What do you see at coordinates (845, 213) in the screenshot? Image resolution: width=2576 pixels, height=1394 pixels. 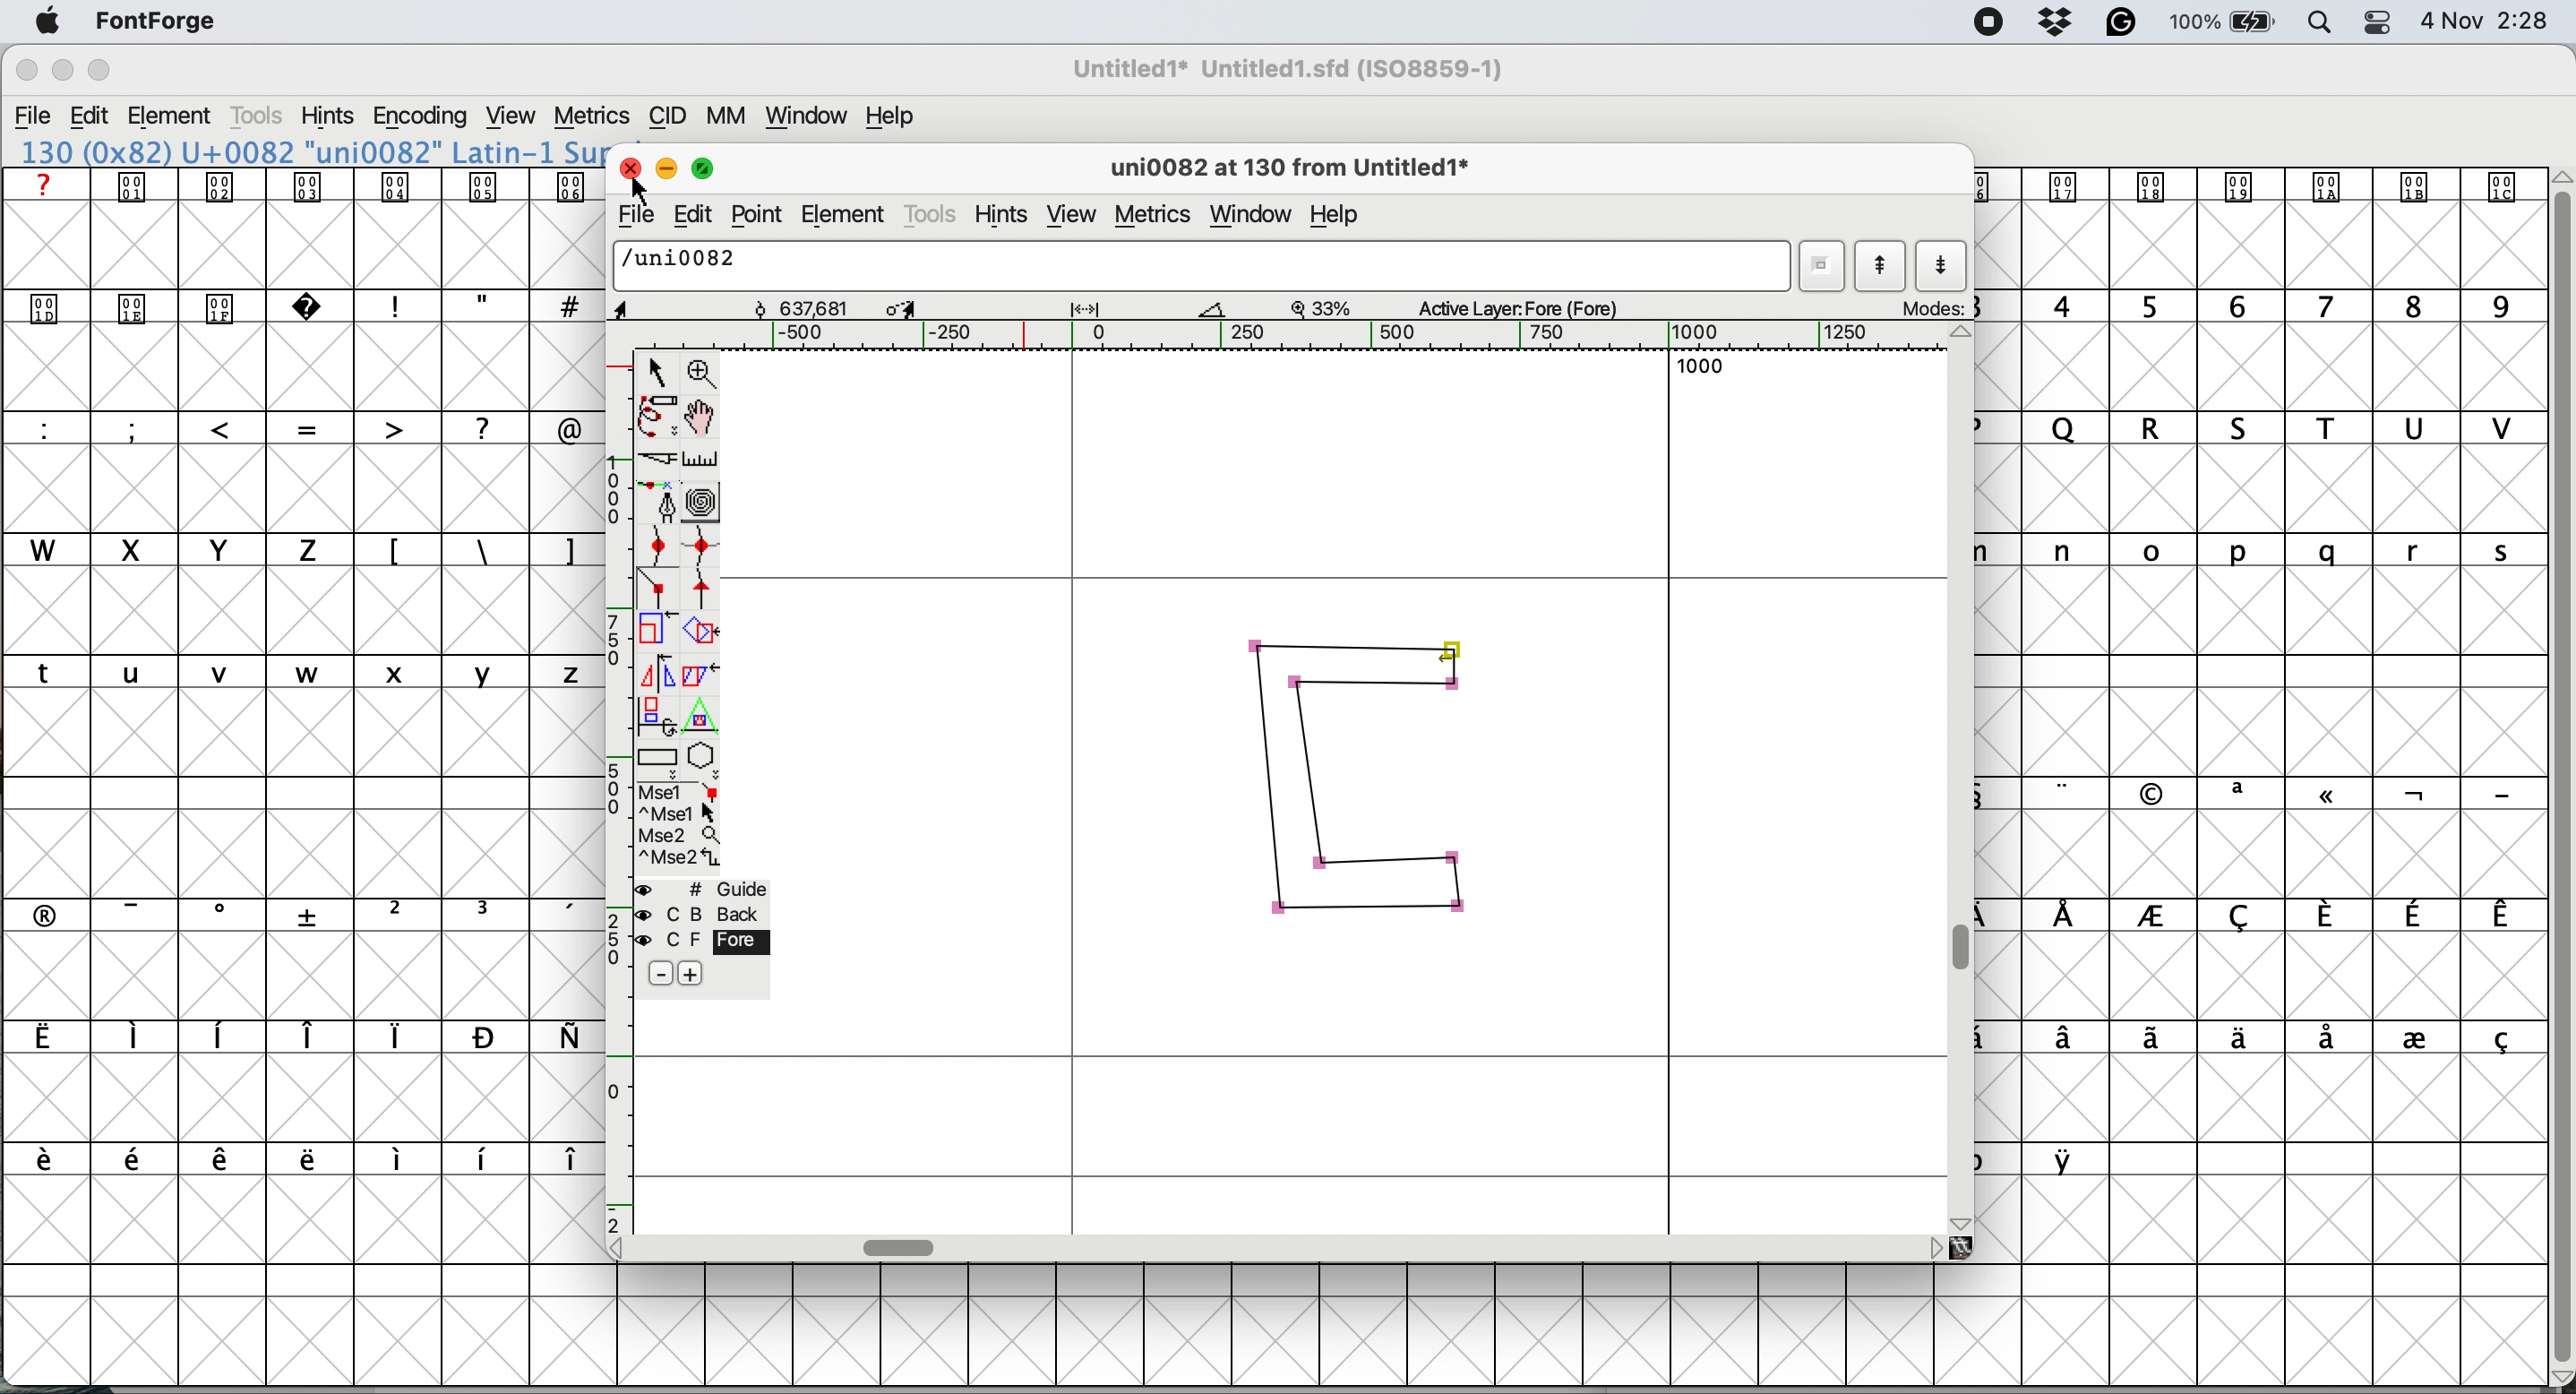 I see `element` at bounding box center [845, 213].